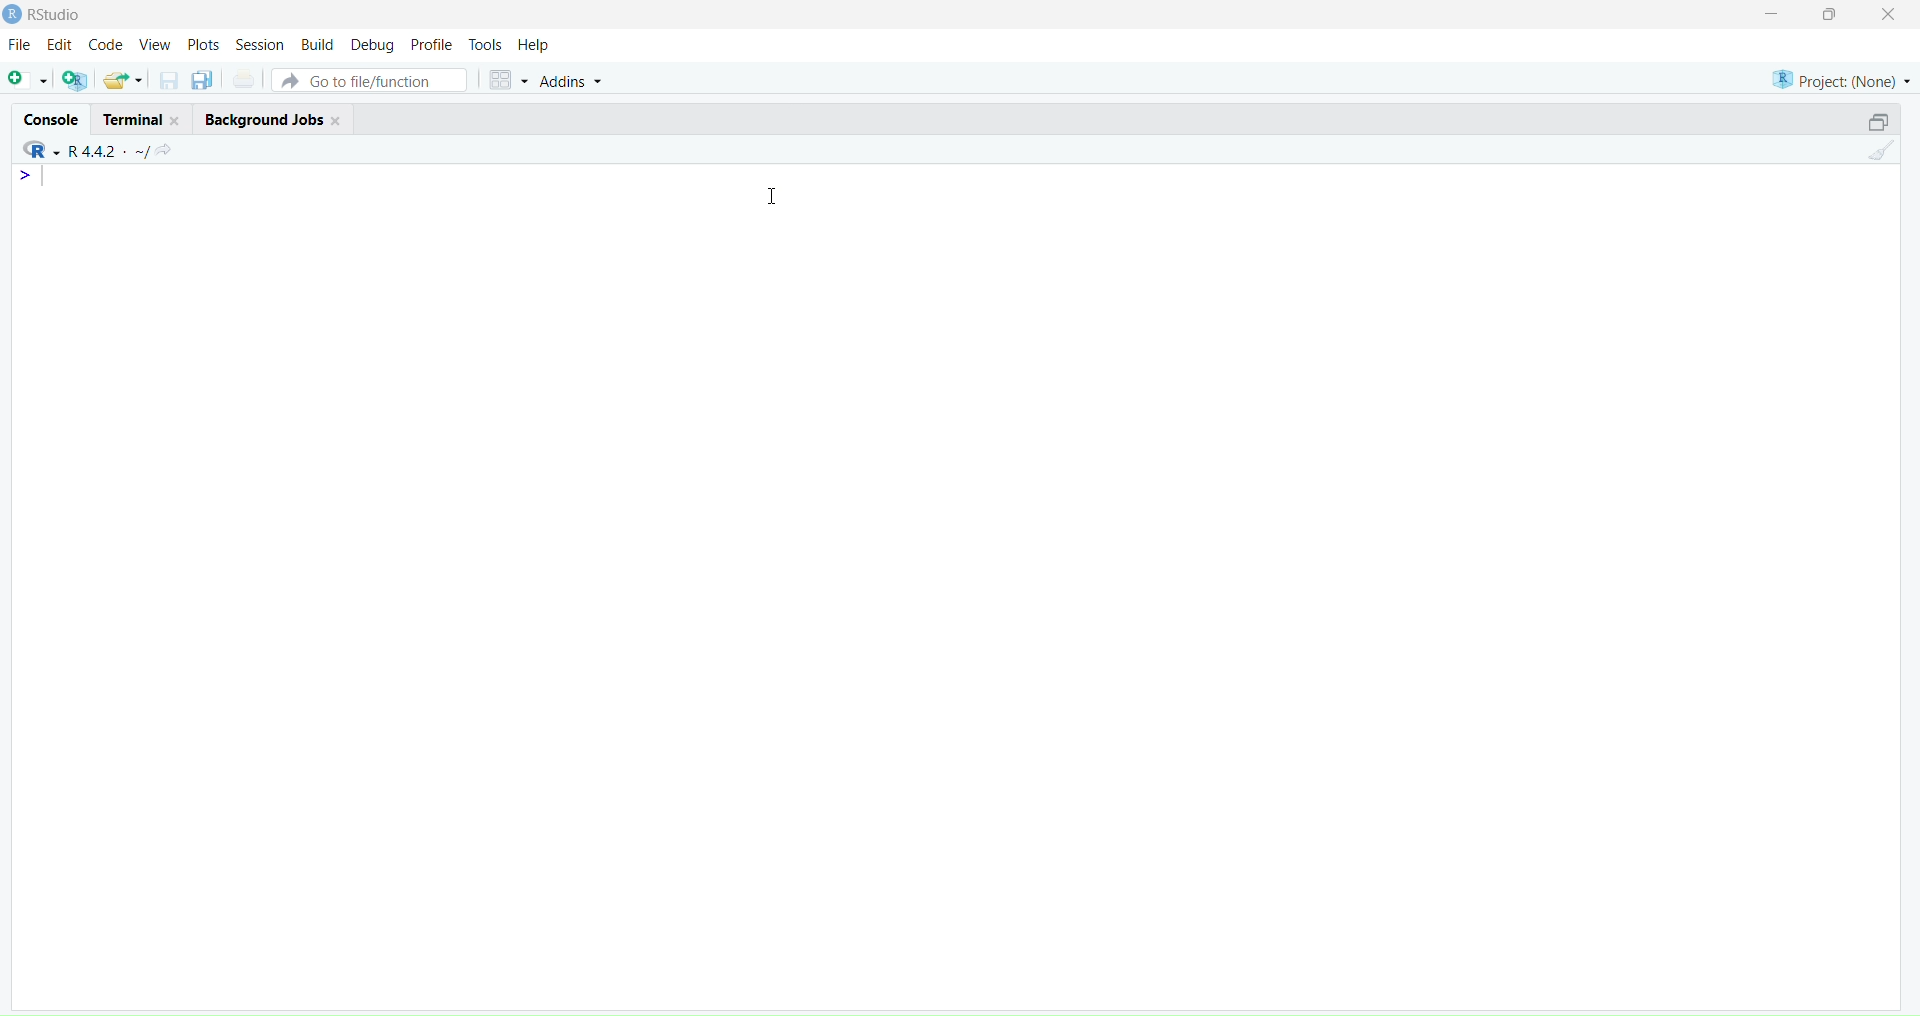  I want to click on maximise, so click(1868, 120).